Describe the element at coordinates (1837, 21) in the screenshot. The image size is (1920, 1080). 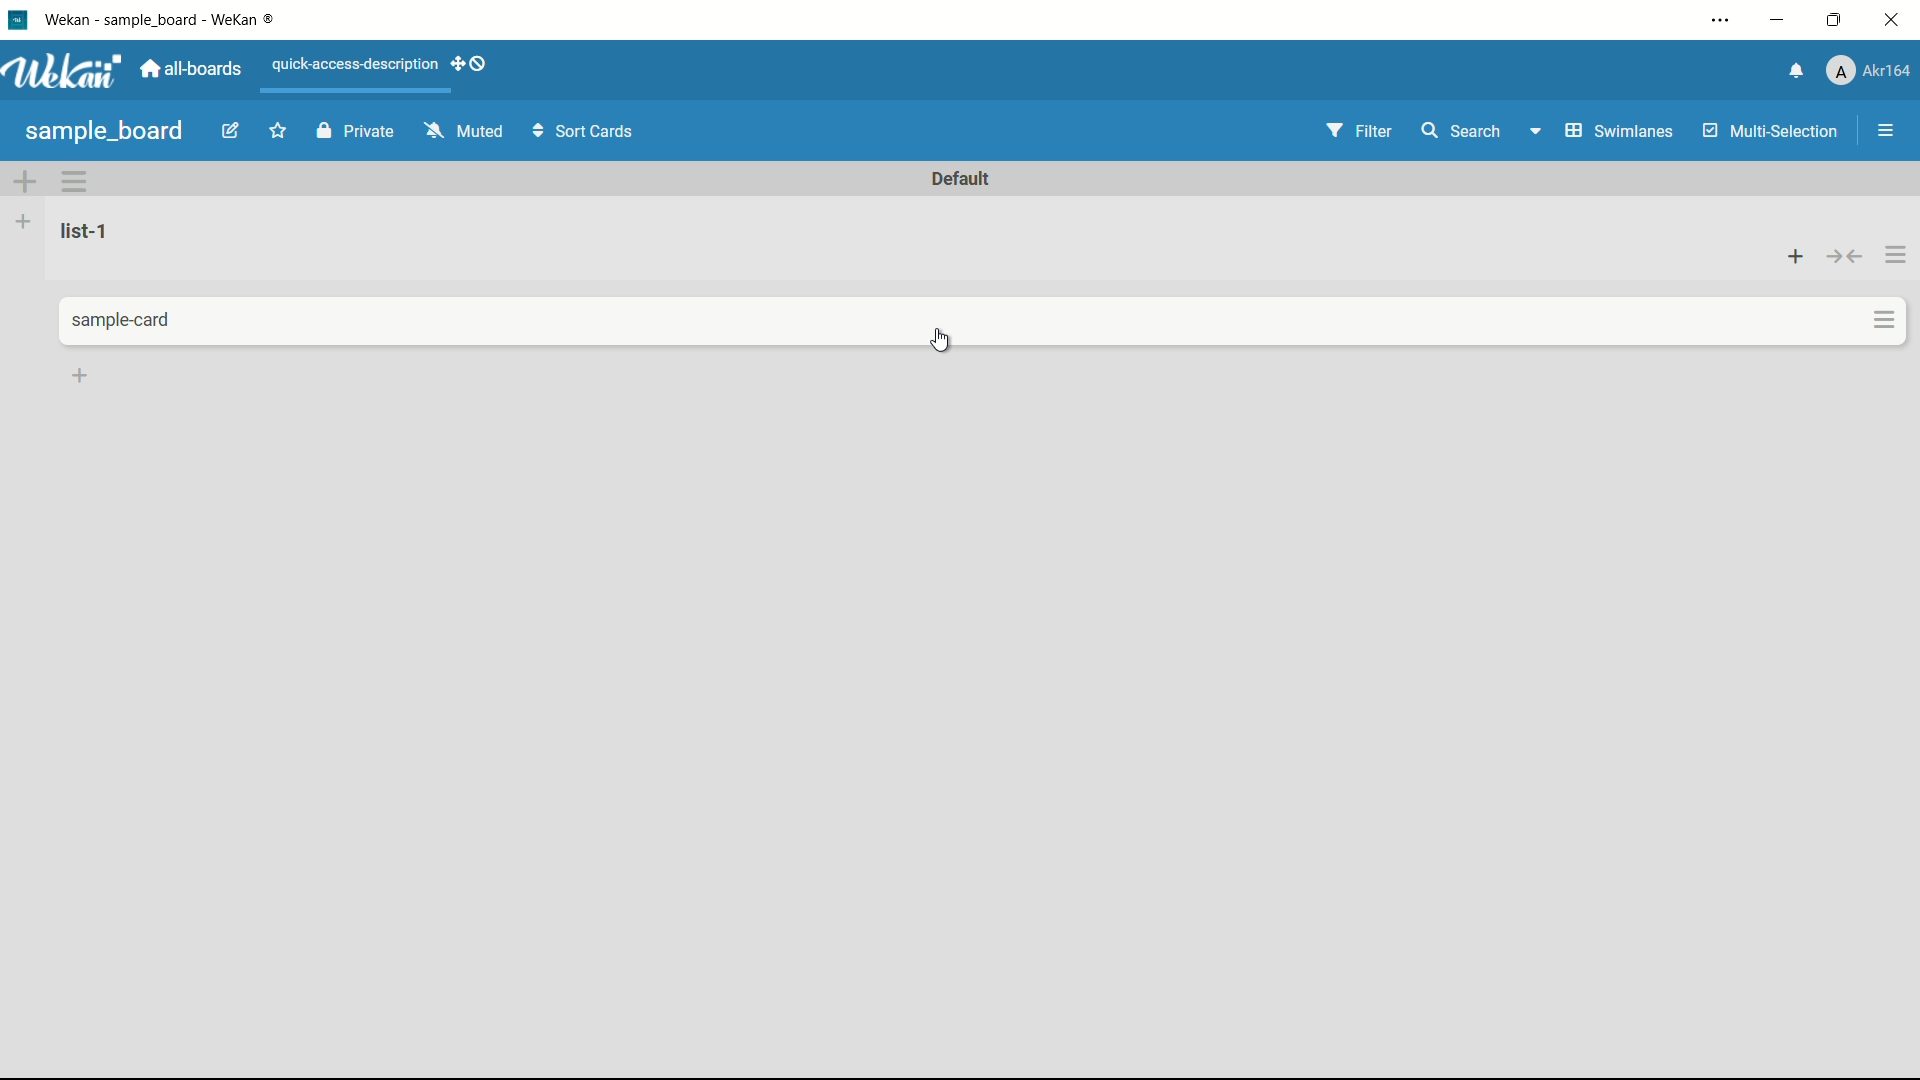
I see `maximize` at that location.